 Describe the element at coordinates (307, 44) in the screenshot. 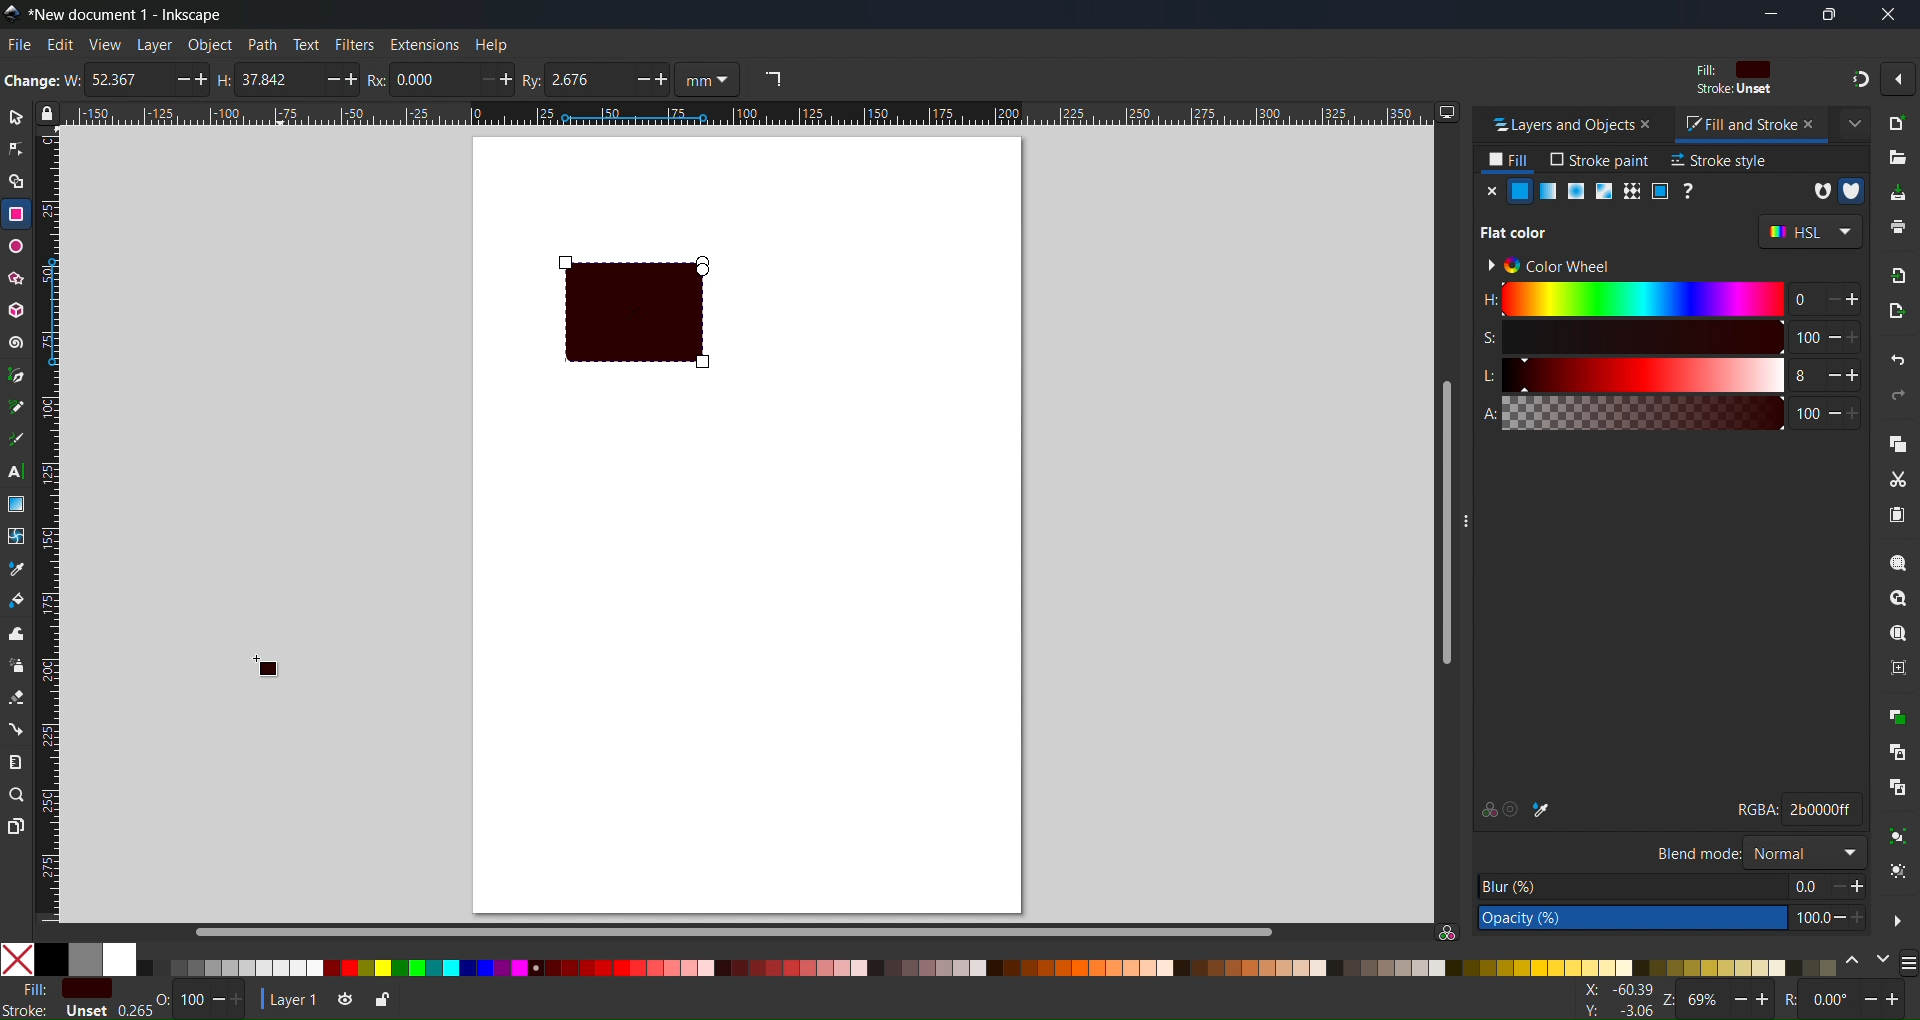

I see `Text` at that location.